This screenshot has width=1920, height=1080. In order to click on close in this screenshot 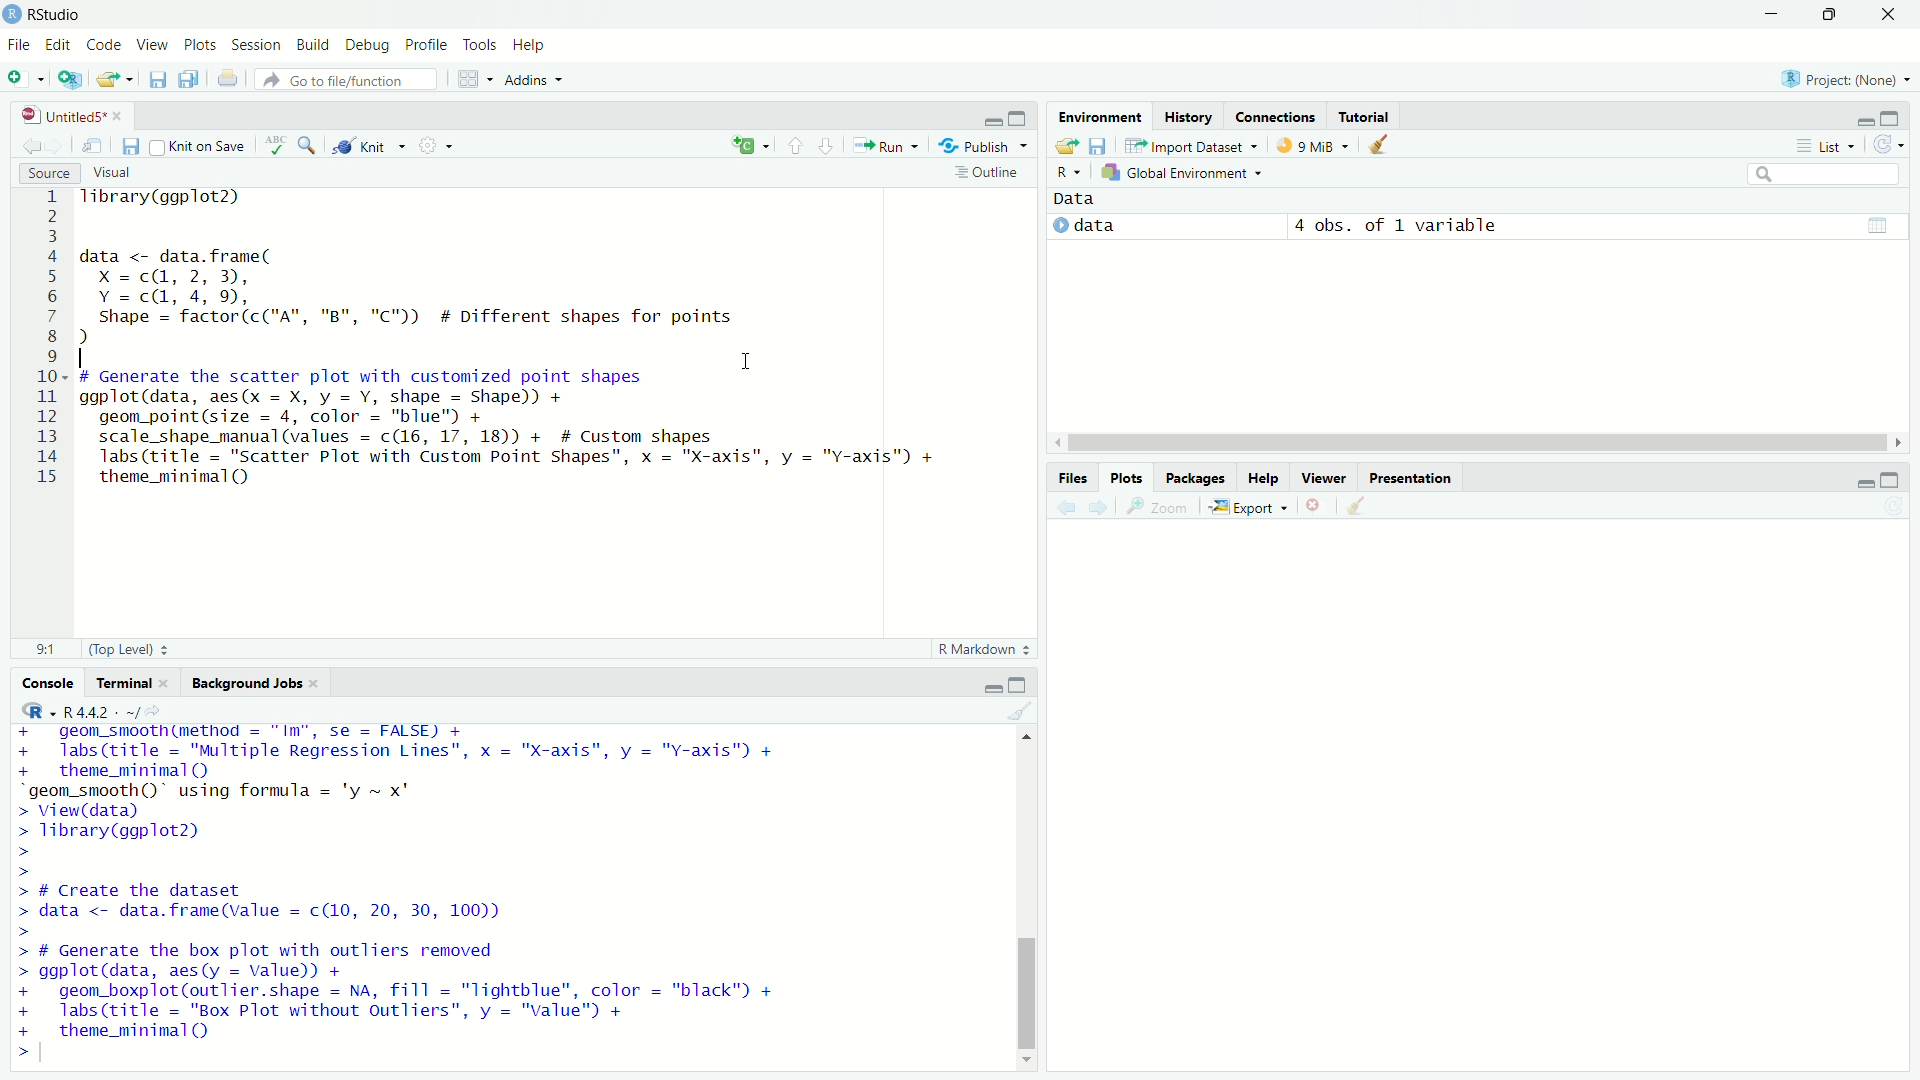, I will do `click(1889, 15)`.